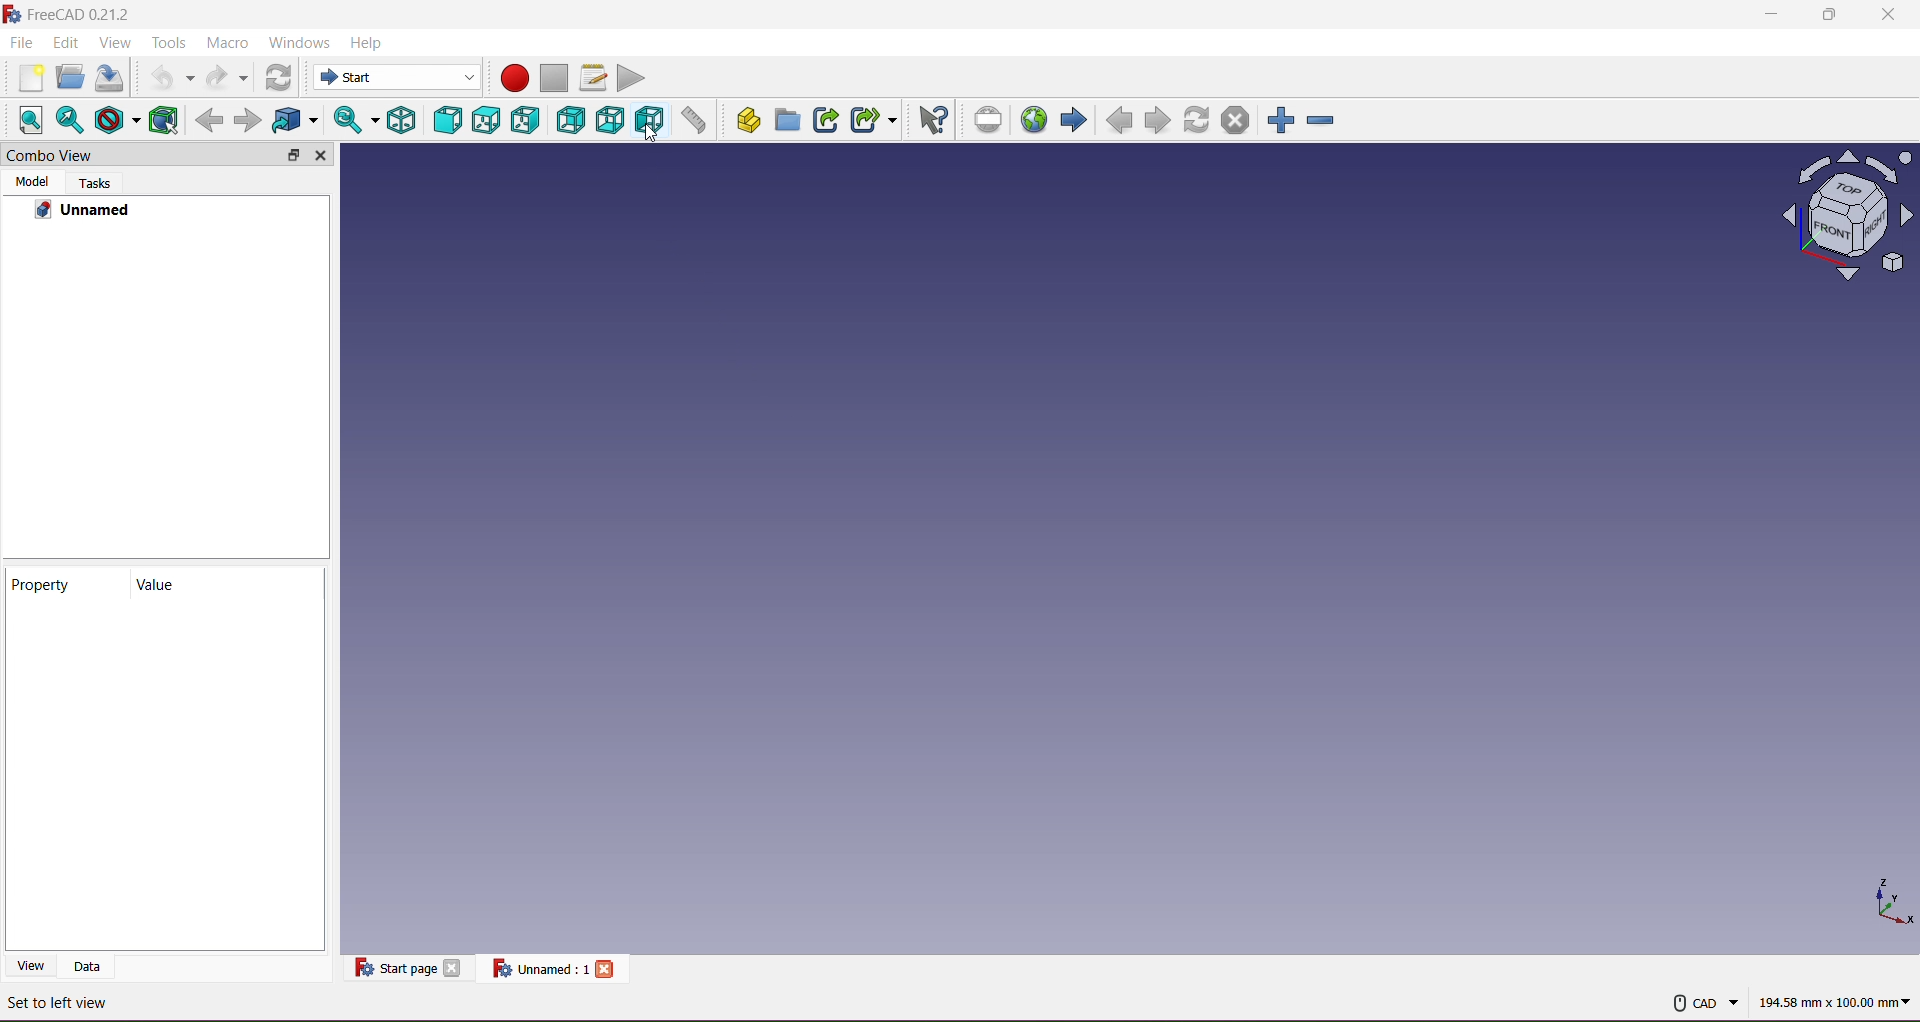 This screenshot has height=1022, width=1920. I want to click on Refresh, so click(1197, 119).